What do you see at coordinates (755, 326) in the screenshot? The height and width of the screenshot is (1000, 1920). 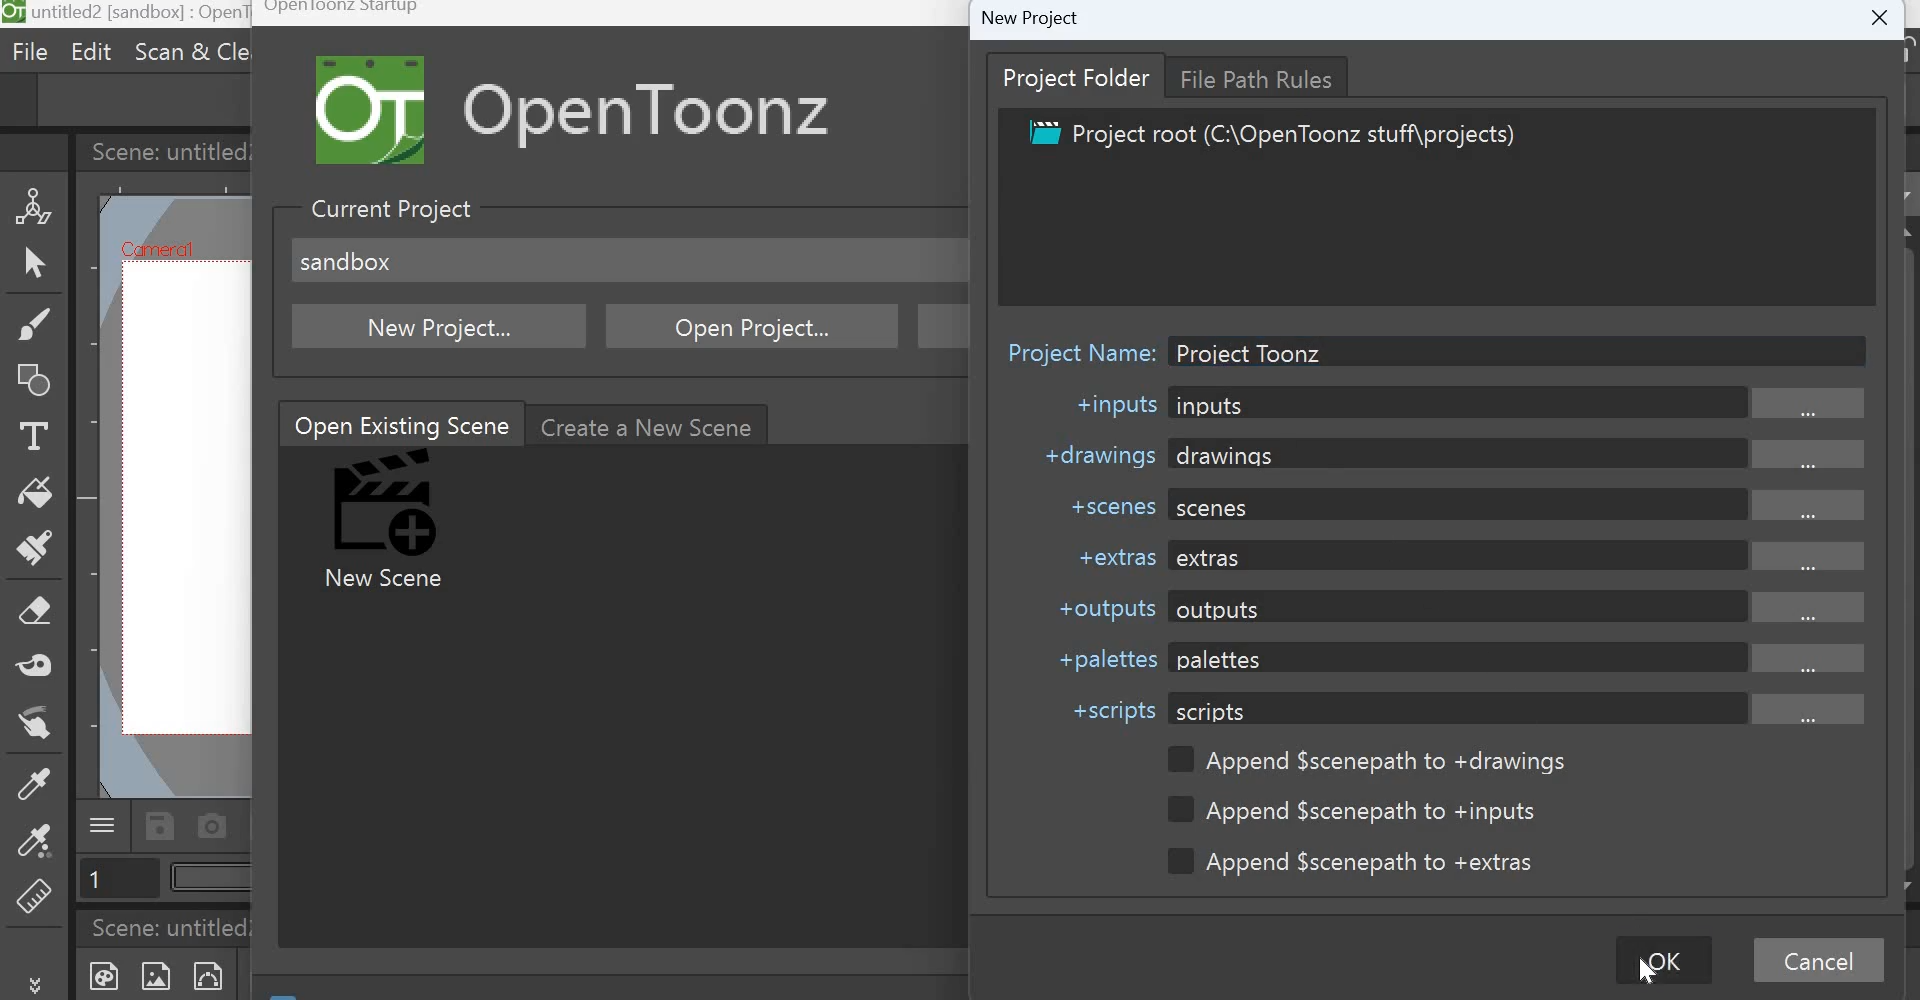 I see `Open Project` at bounding box center [755, 326].